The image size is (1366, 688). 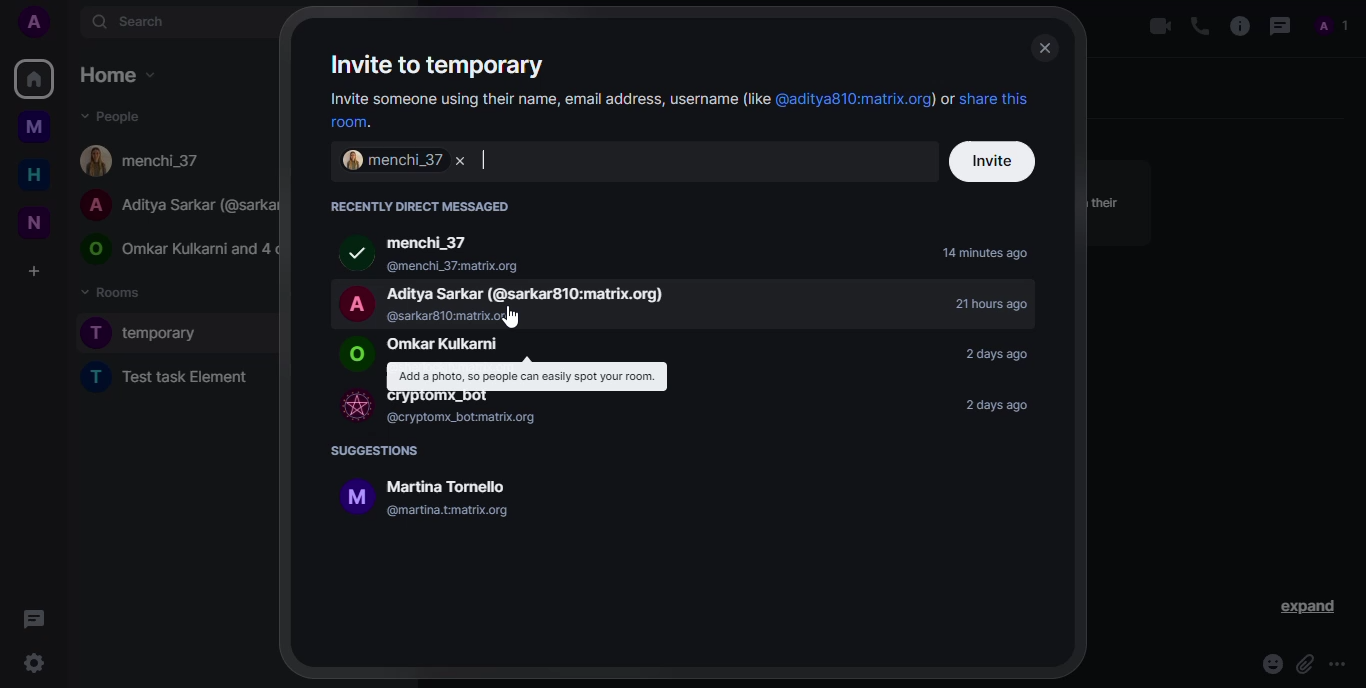 What do you see at coordinates (34, 127) in the screenshot?
I see `myspace` at bounding box center [34, 127].